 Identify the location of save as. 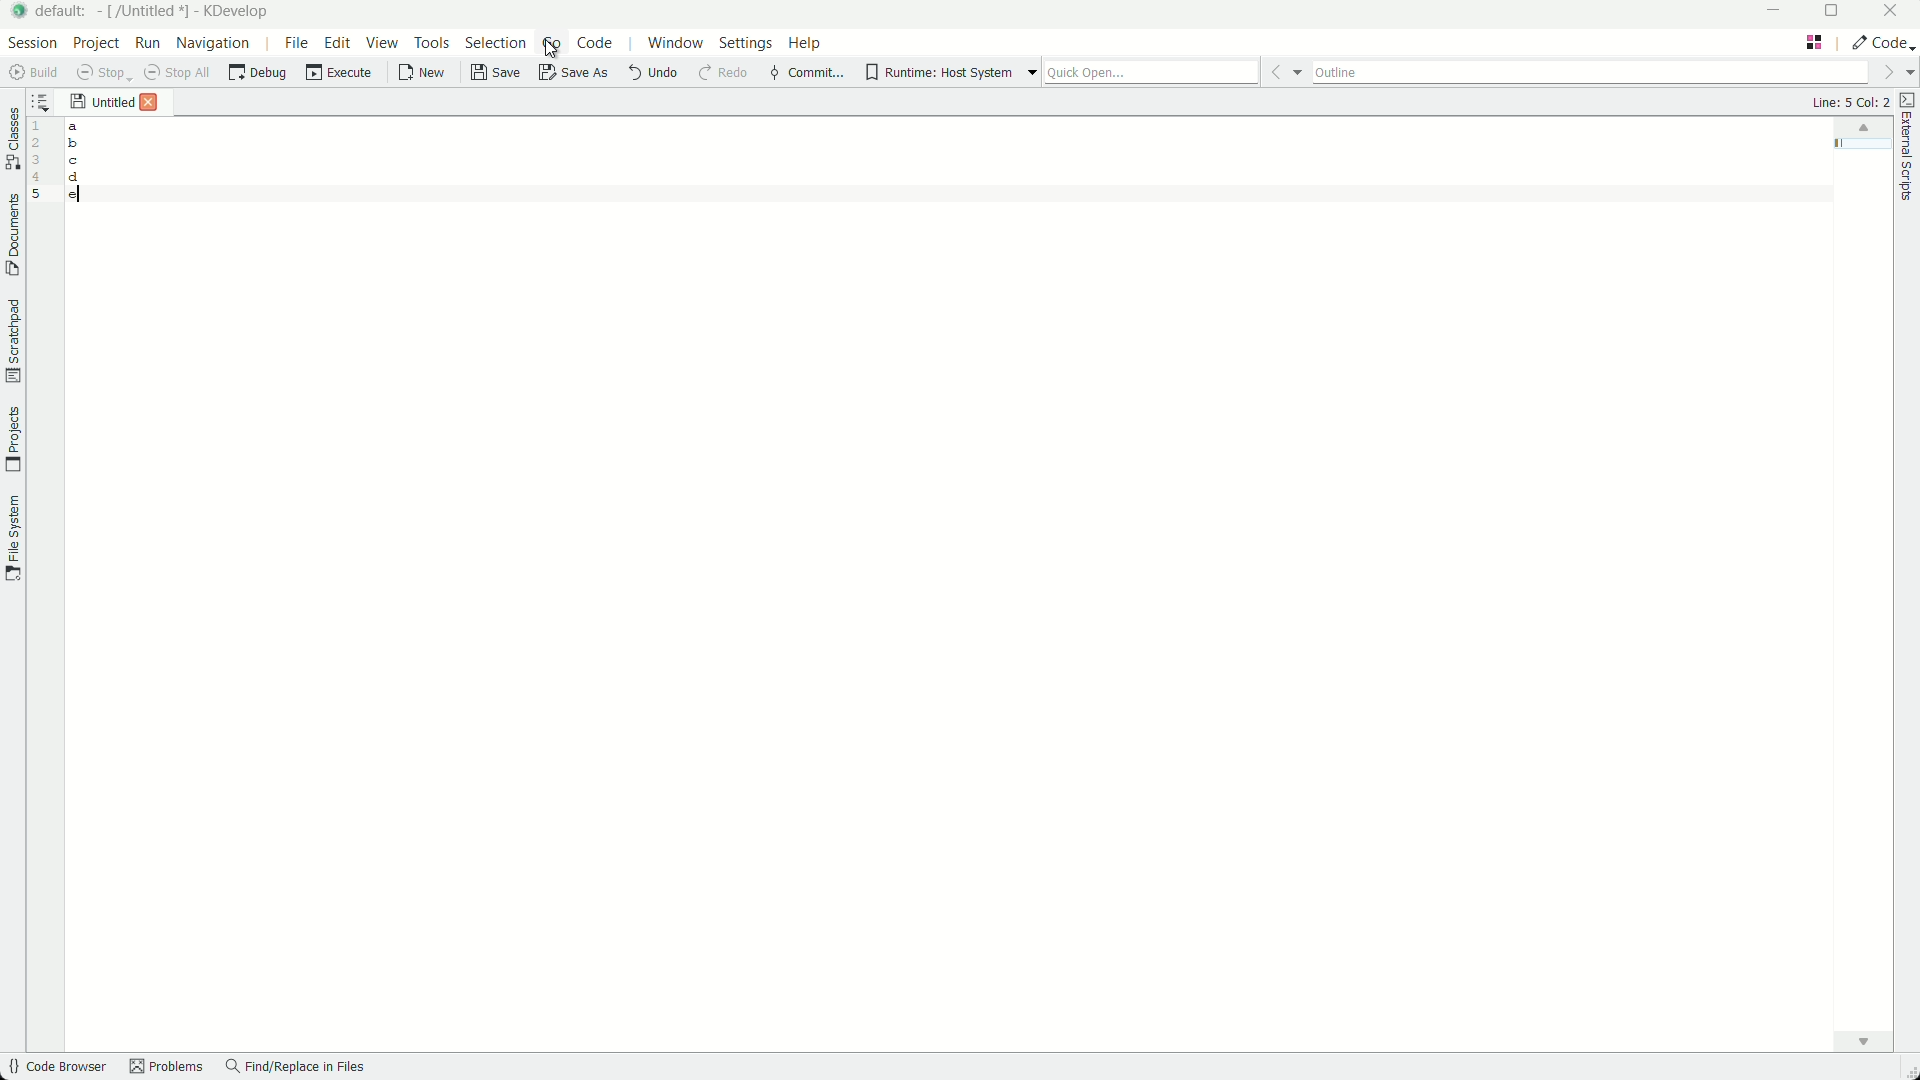
(572, 76).